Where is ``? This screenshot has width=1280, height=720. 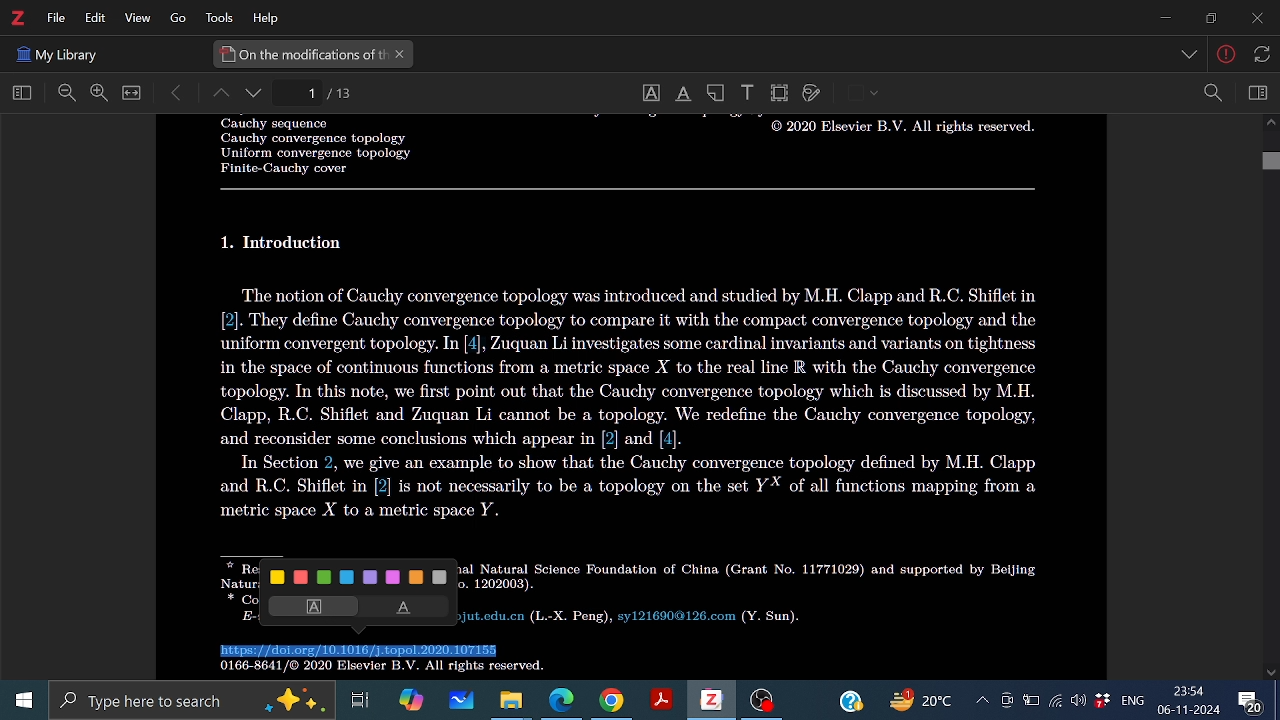  is located at coordinates (286, 243).